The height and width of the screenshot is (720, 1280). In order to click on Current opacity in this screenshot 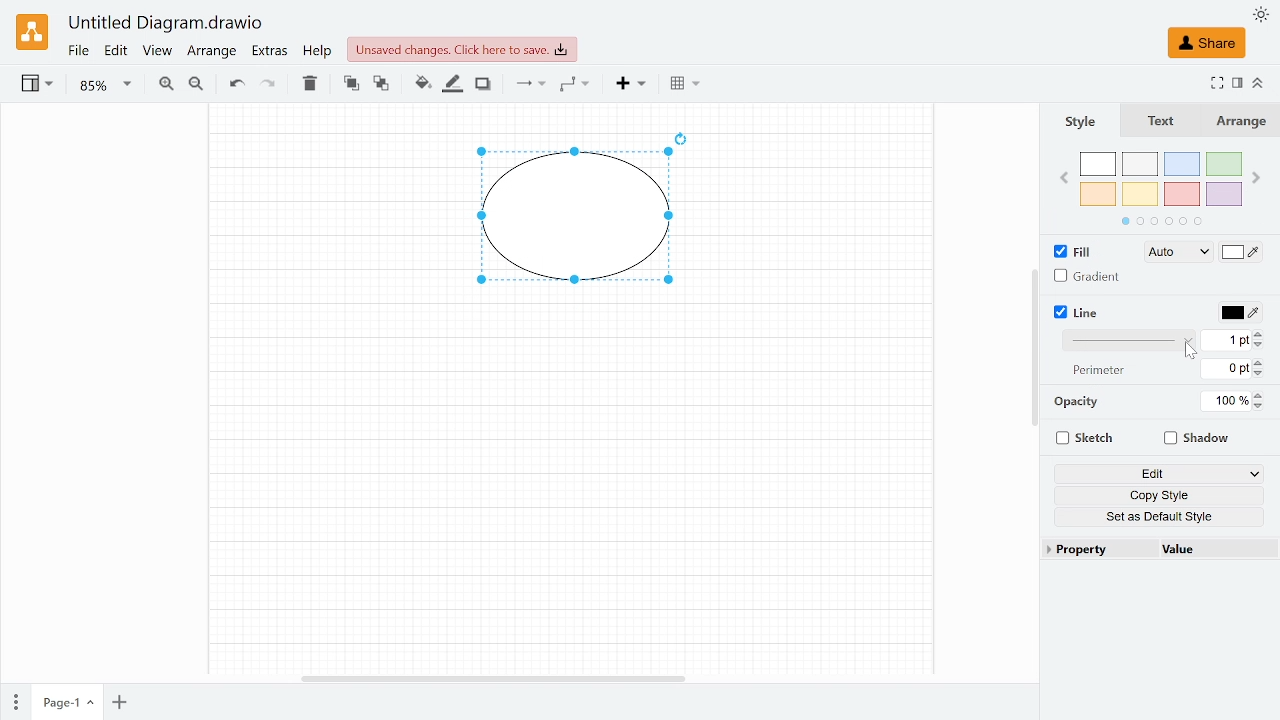, I will do `click(1227, 402)`.